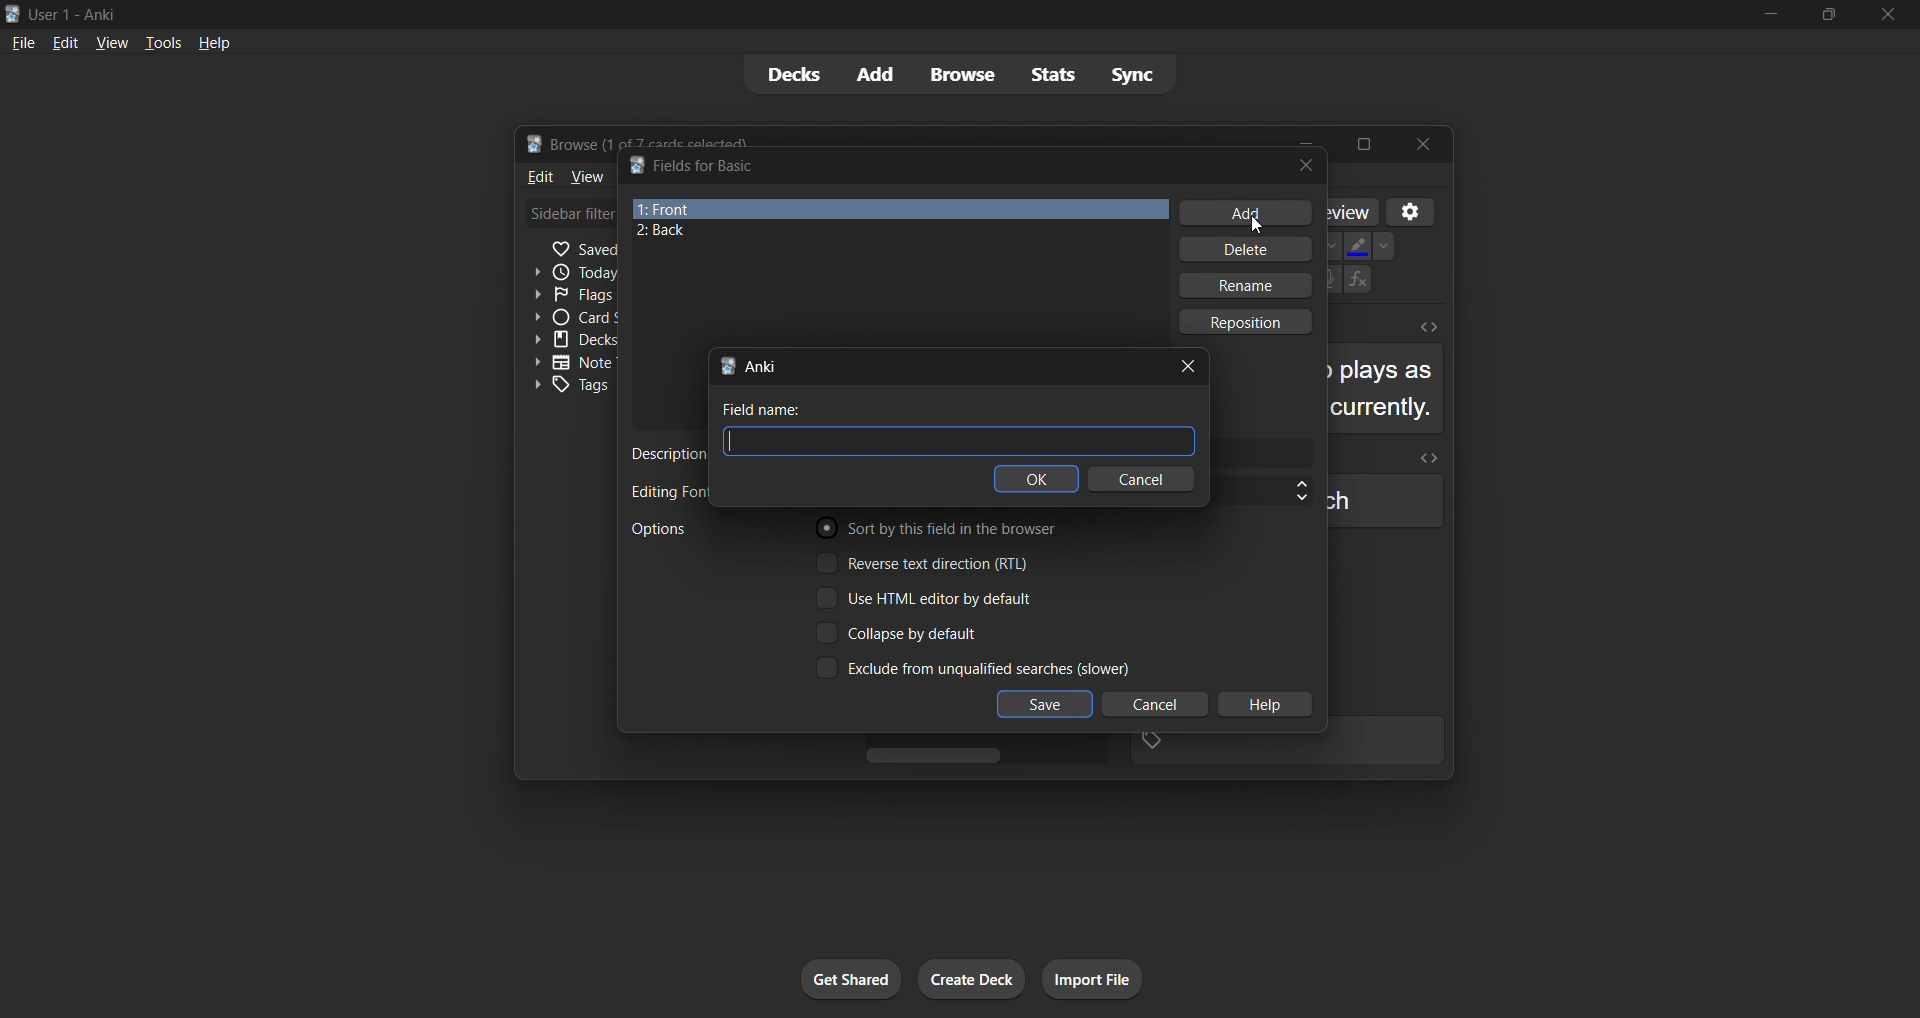 Image resolution: width=1920 pixels, height=1018 pixels. What do you see at coordinates (1045, 705) in the screenshot?
I see `save` at bounding box center [1045, 705].